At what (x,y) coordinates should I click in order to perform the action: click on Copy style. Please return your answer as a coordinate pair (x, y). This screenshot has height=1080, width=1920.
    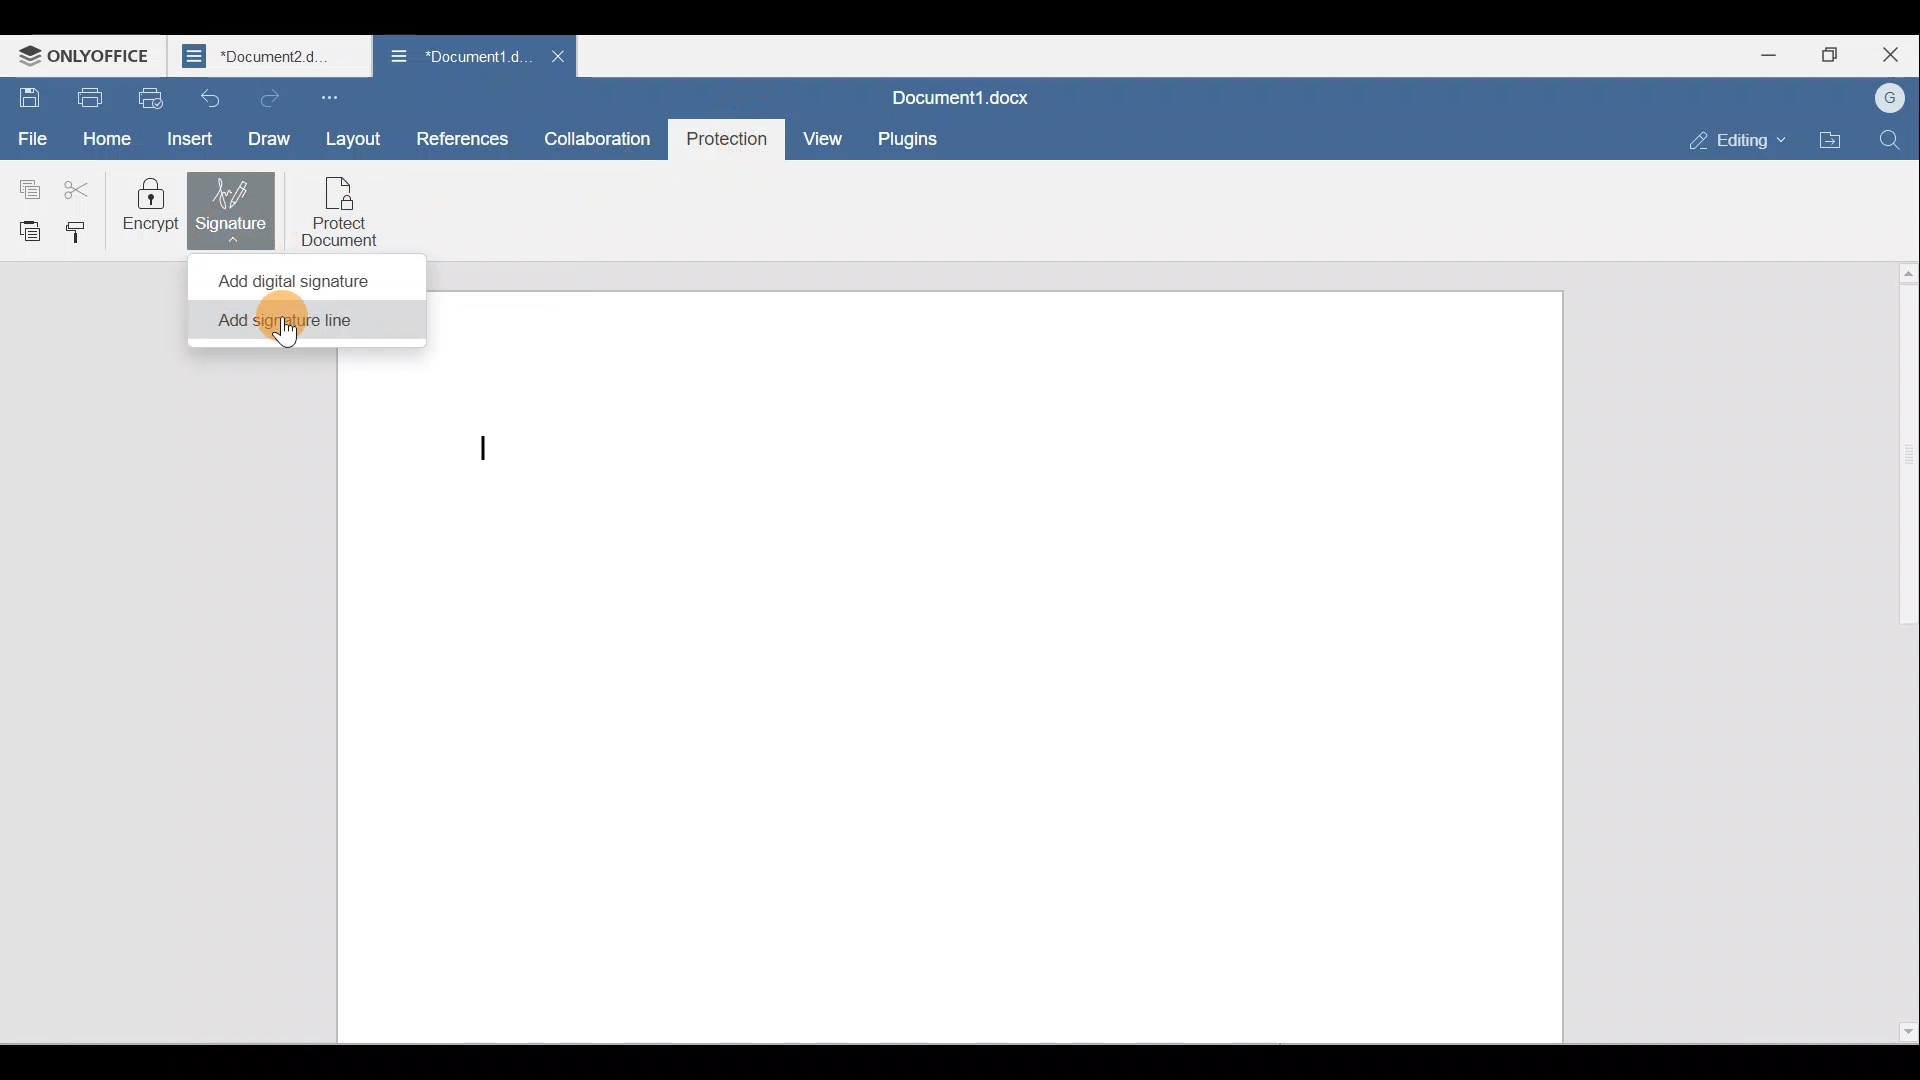
    Looking at the image, I should click on (76, 229).